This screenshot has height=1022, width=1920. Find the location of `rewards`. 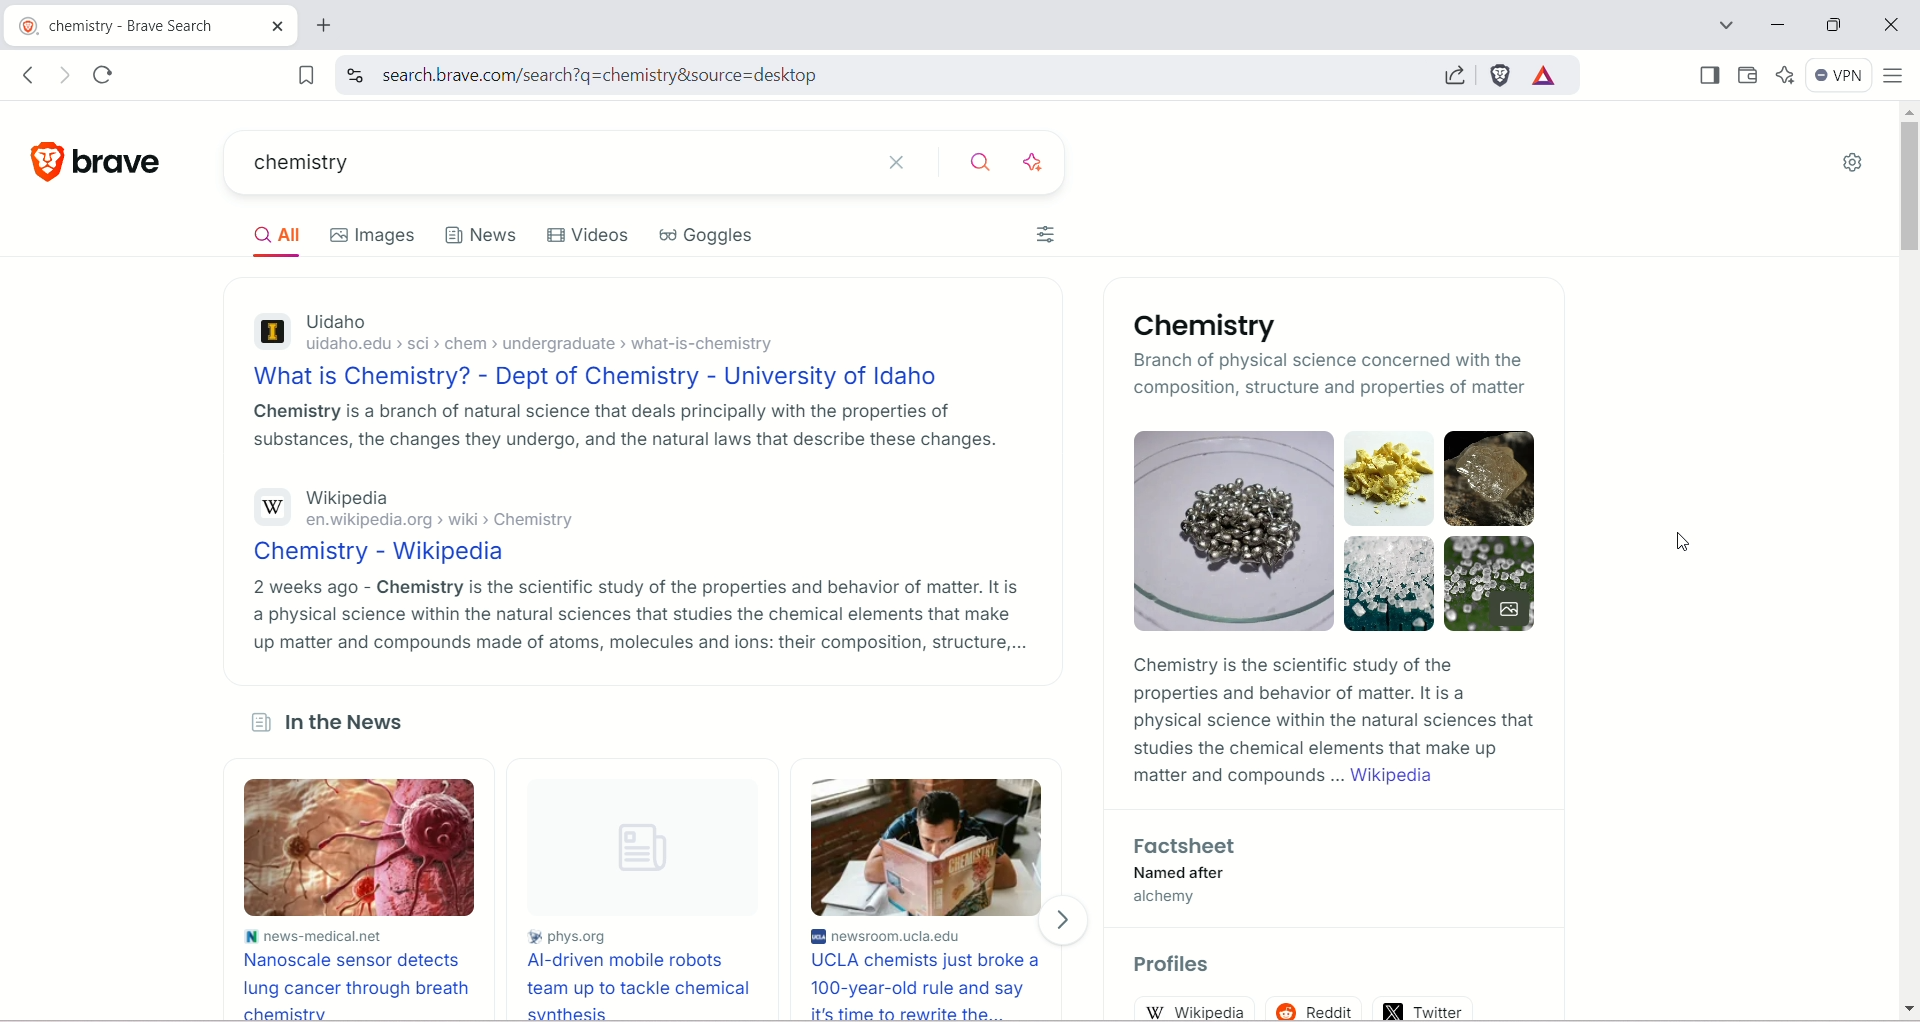

rewards is located at coordinates (1544, 77).